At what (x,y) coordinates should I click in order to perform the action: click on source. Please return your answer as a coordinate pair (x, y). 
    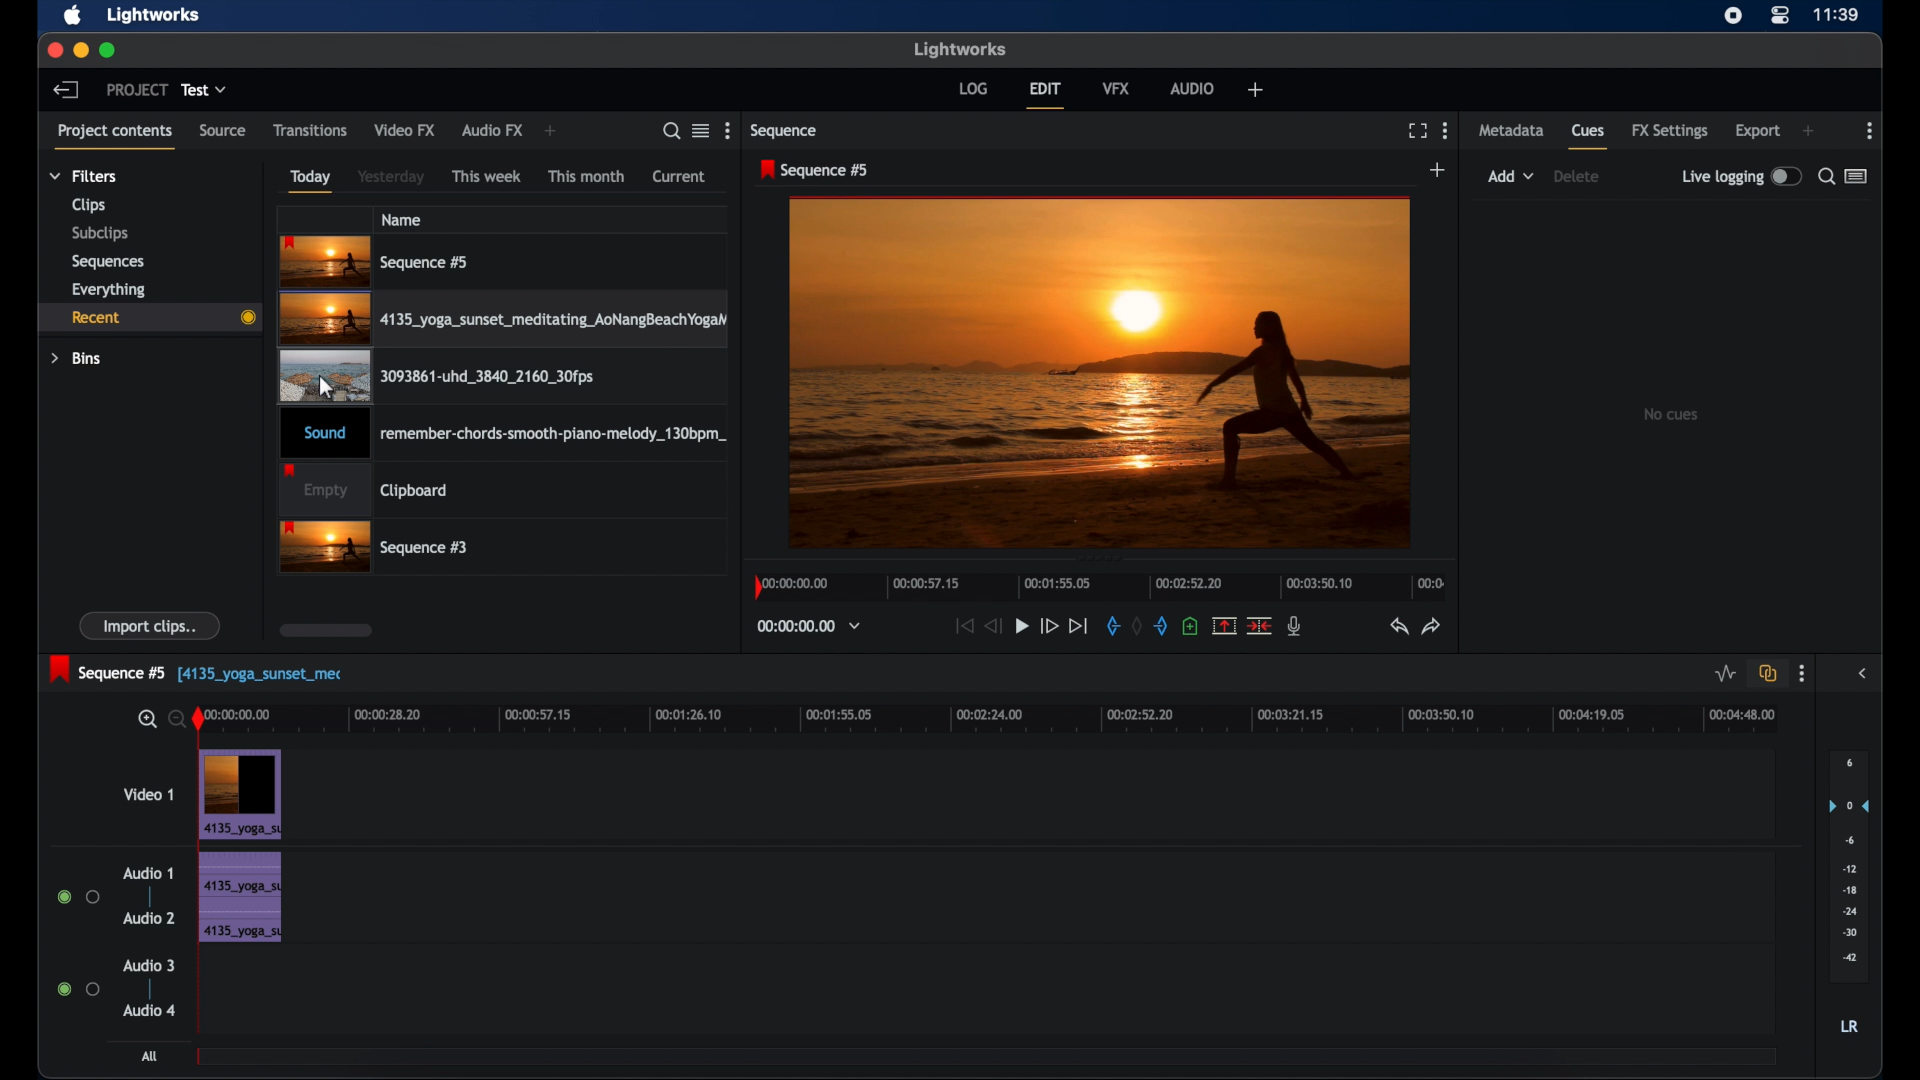
    Looking at the image, I should click on (223, 130).